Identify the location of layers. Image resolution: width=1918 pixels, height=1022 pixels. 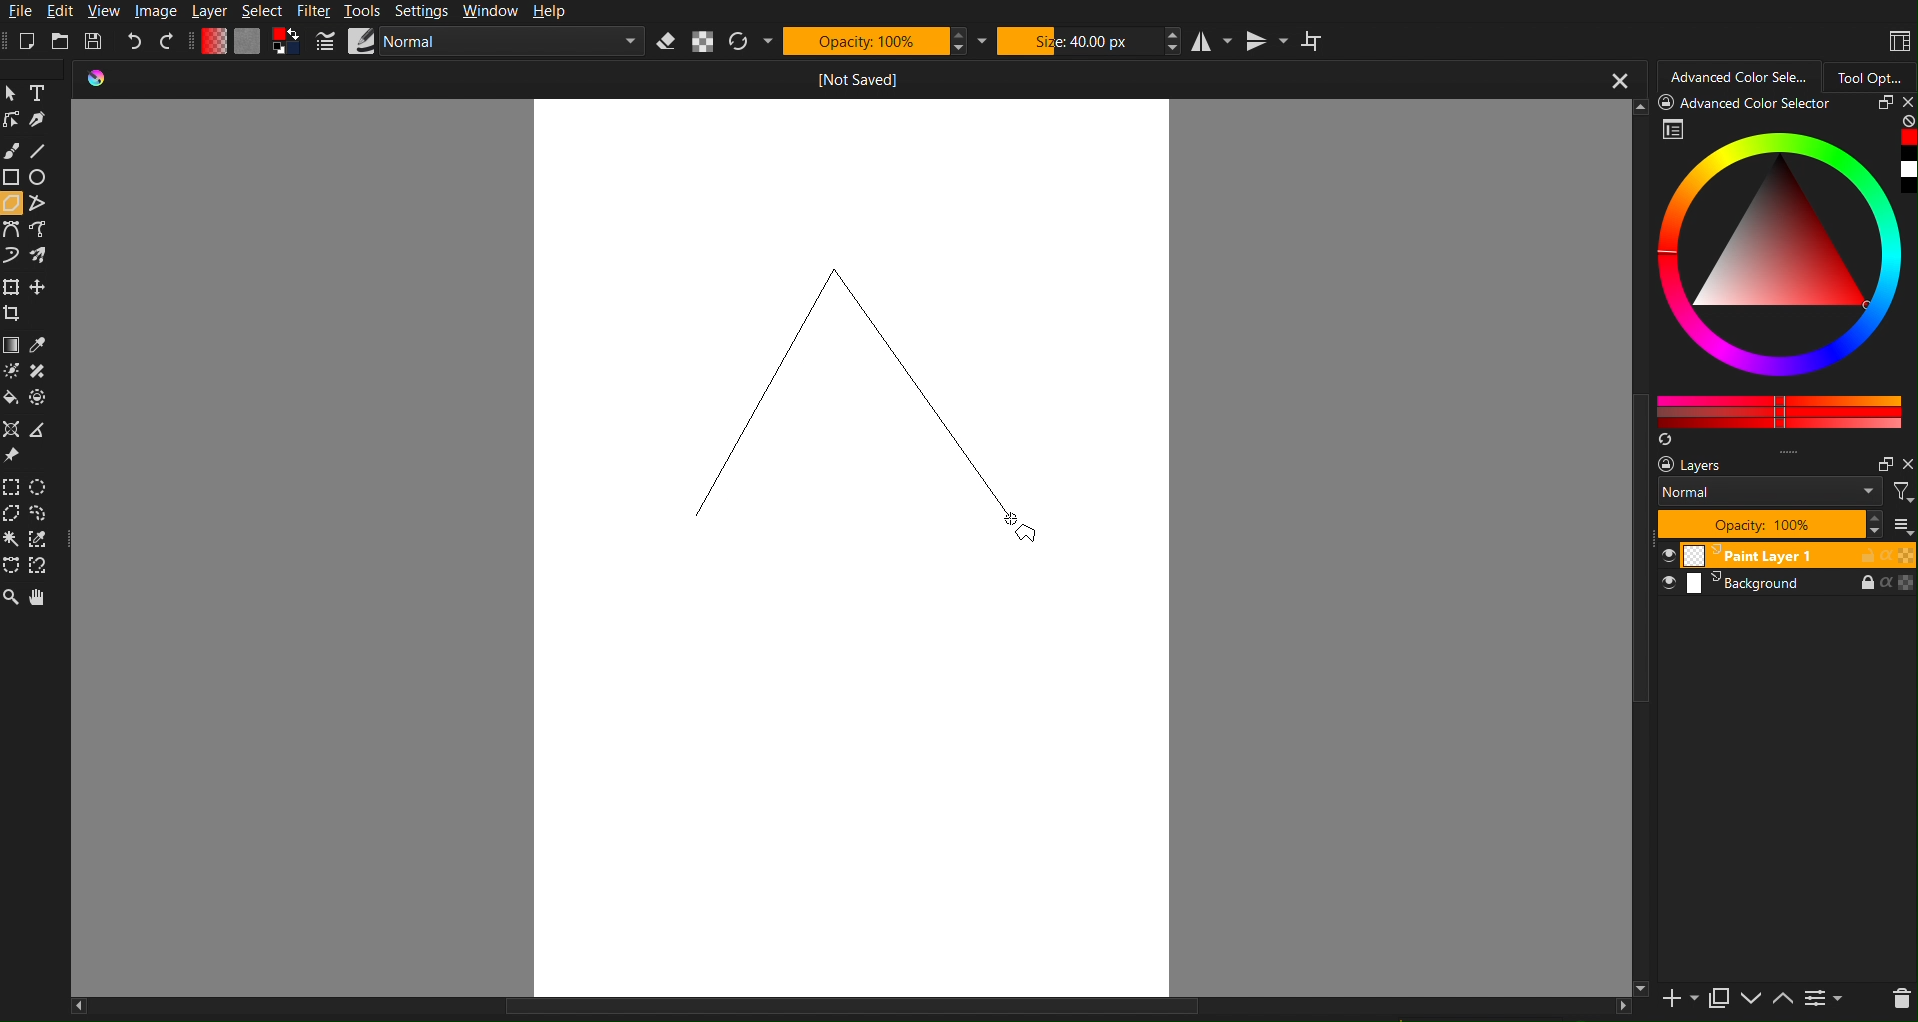
(1711, 464).